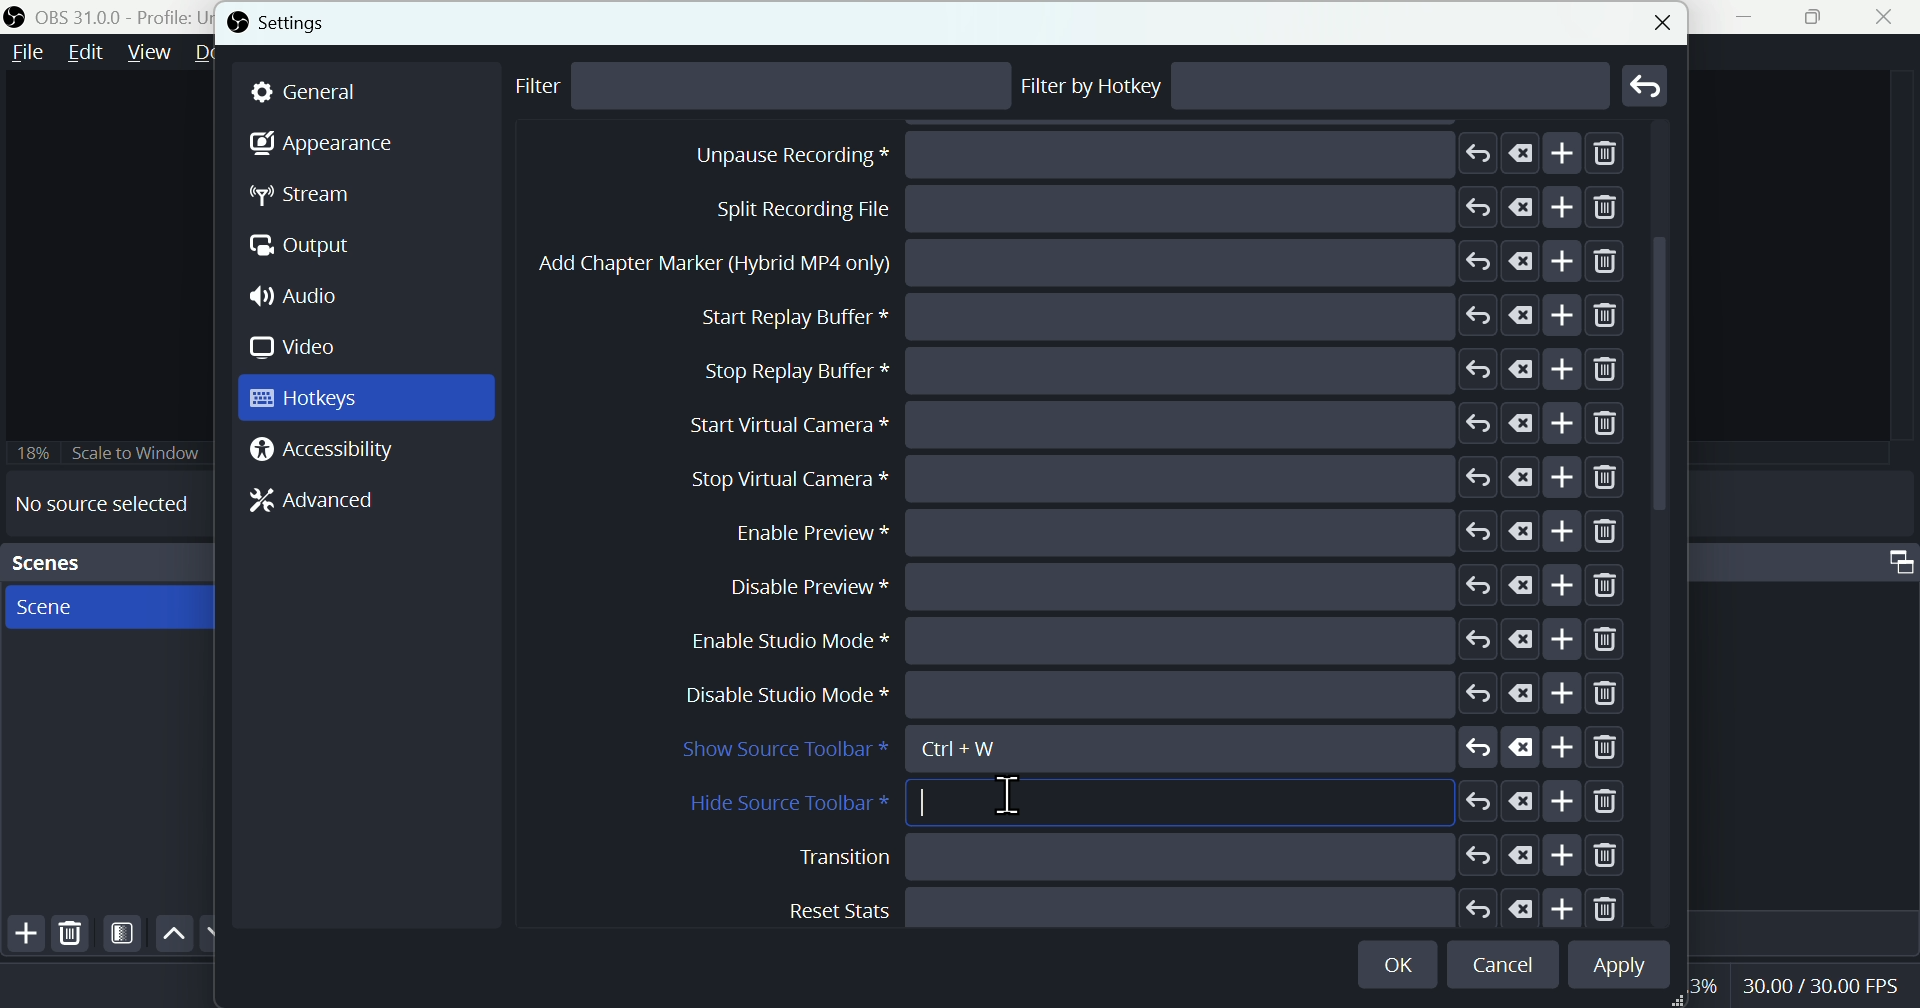 This screenshot has width=1920, height=1008. I want to click on Enable studio mode, so click(1164, 905).